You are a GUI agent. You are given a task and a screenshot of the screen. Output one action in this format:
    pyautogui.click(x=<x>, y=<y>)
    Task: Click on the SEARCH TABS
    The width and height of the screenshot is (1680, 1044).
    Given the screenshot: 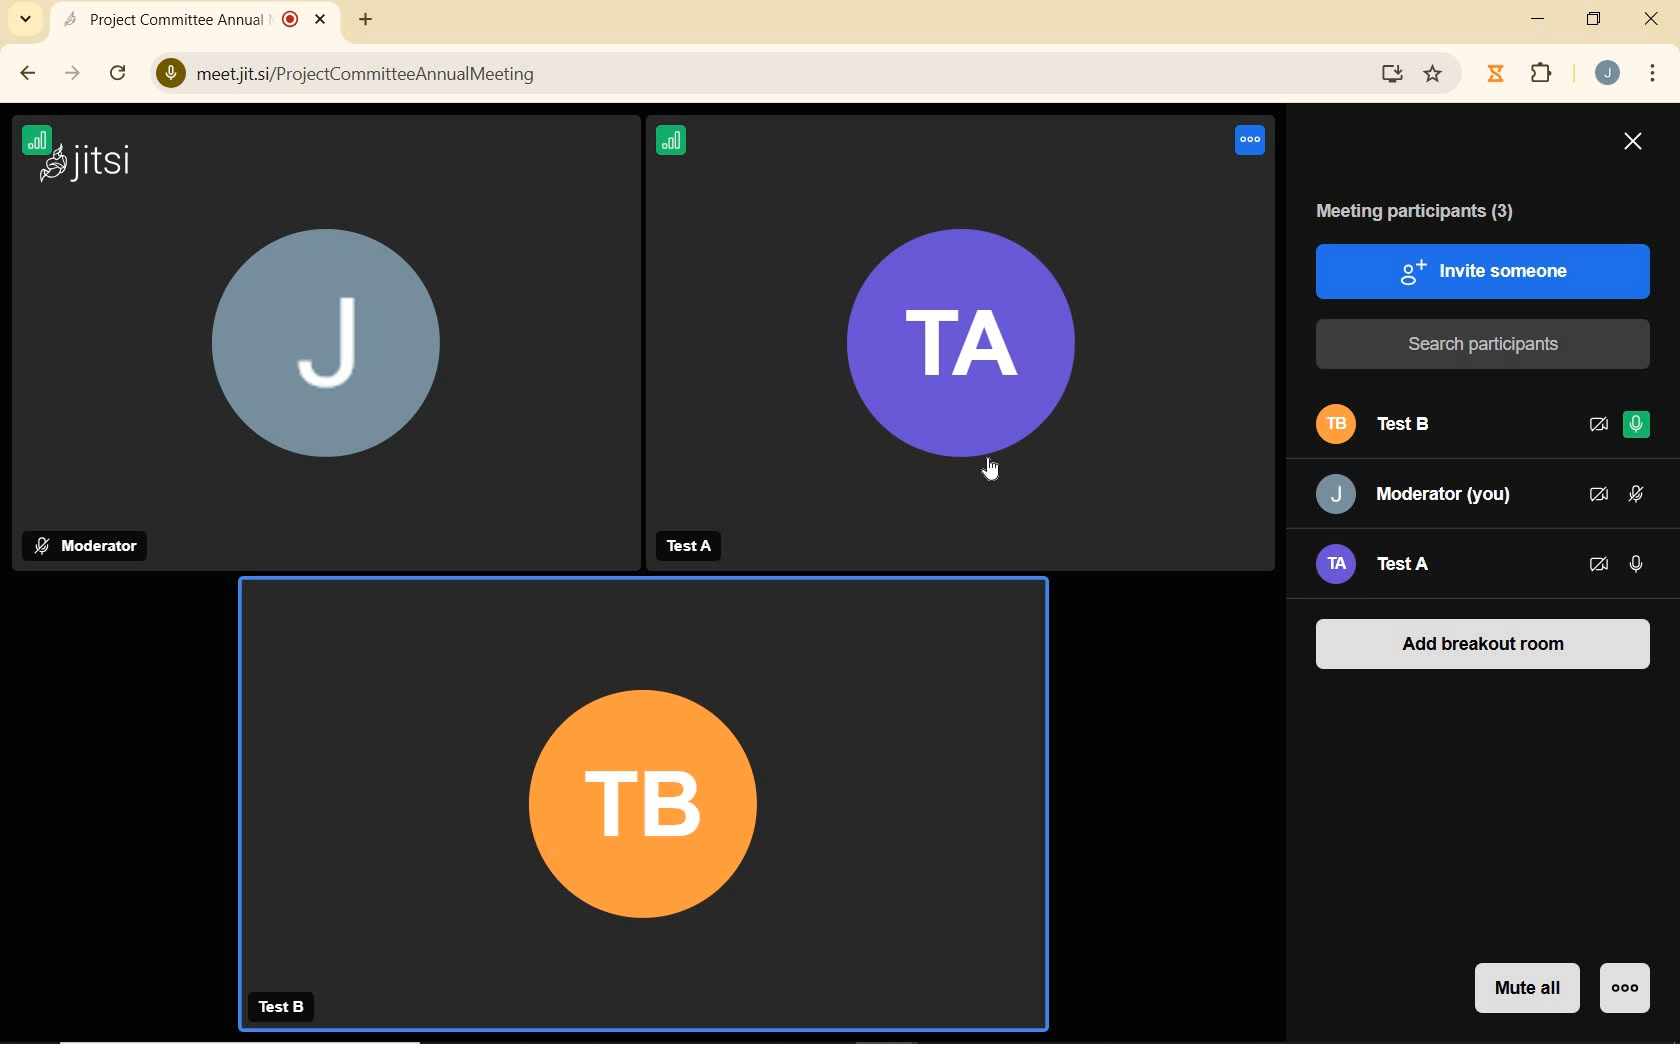 What is the action you would take?
    pyautogui.click(x=26, y=23)
    